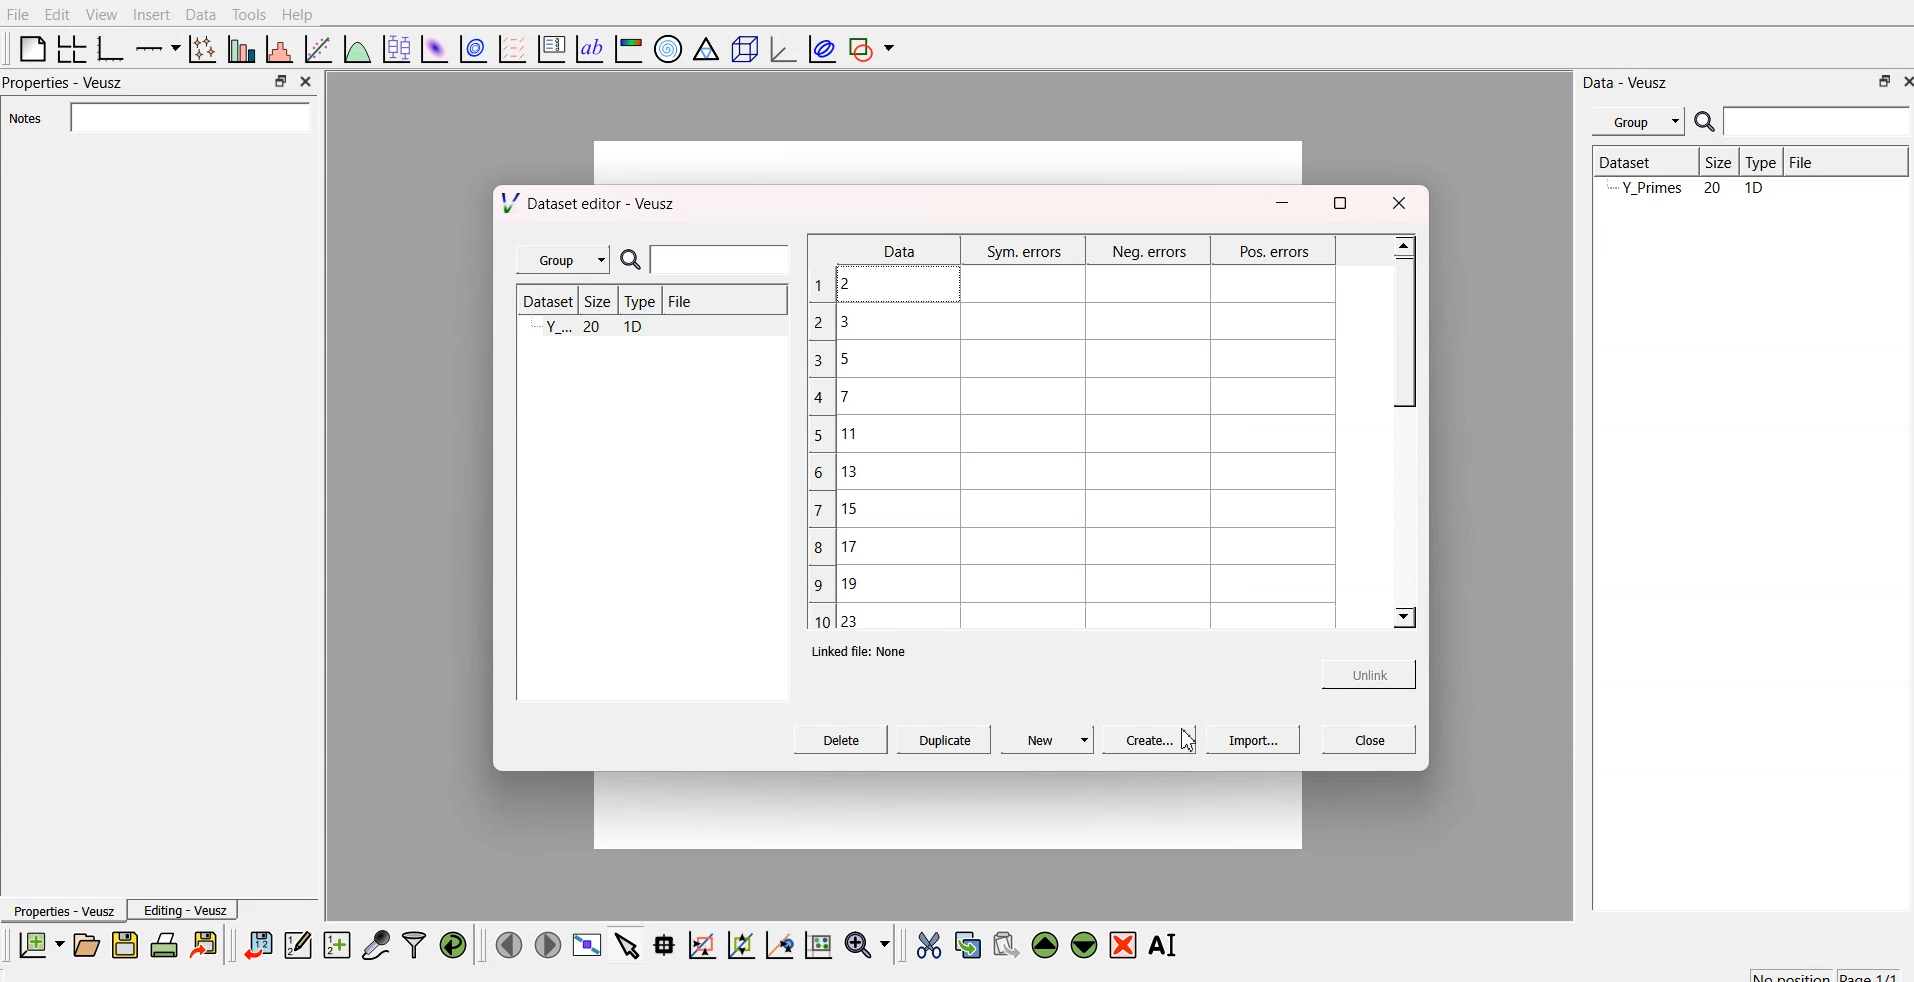  I want to click on maximize, so click(1339, 200).